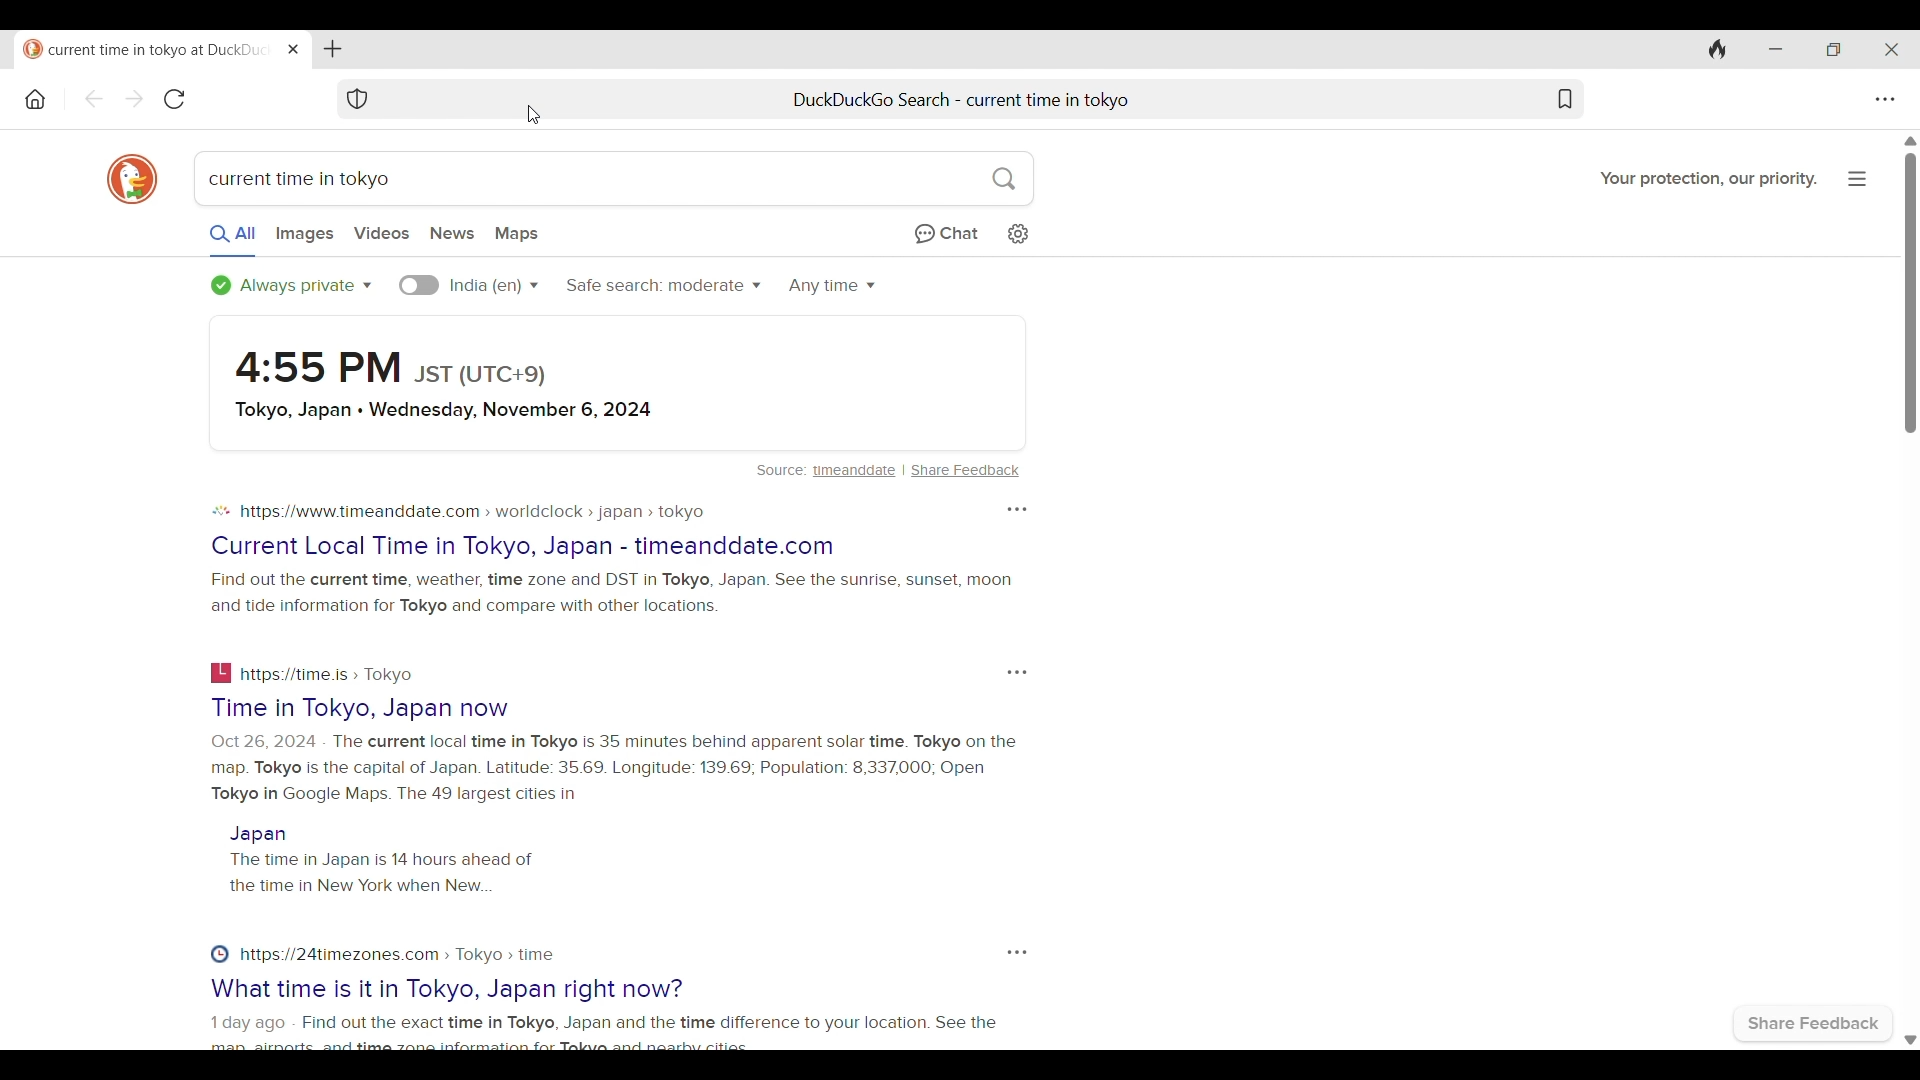 The image size is (1920, 1080). I want to click on Show interface in a smaller tab, so click(1834, 50).